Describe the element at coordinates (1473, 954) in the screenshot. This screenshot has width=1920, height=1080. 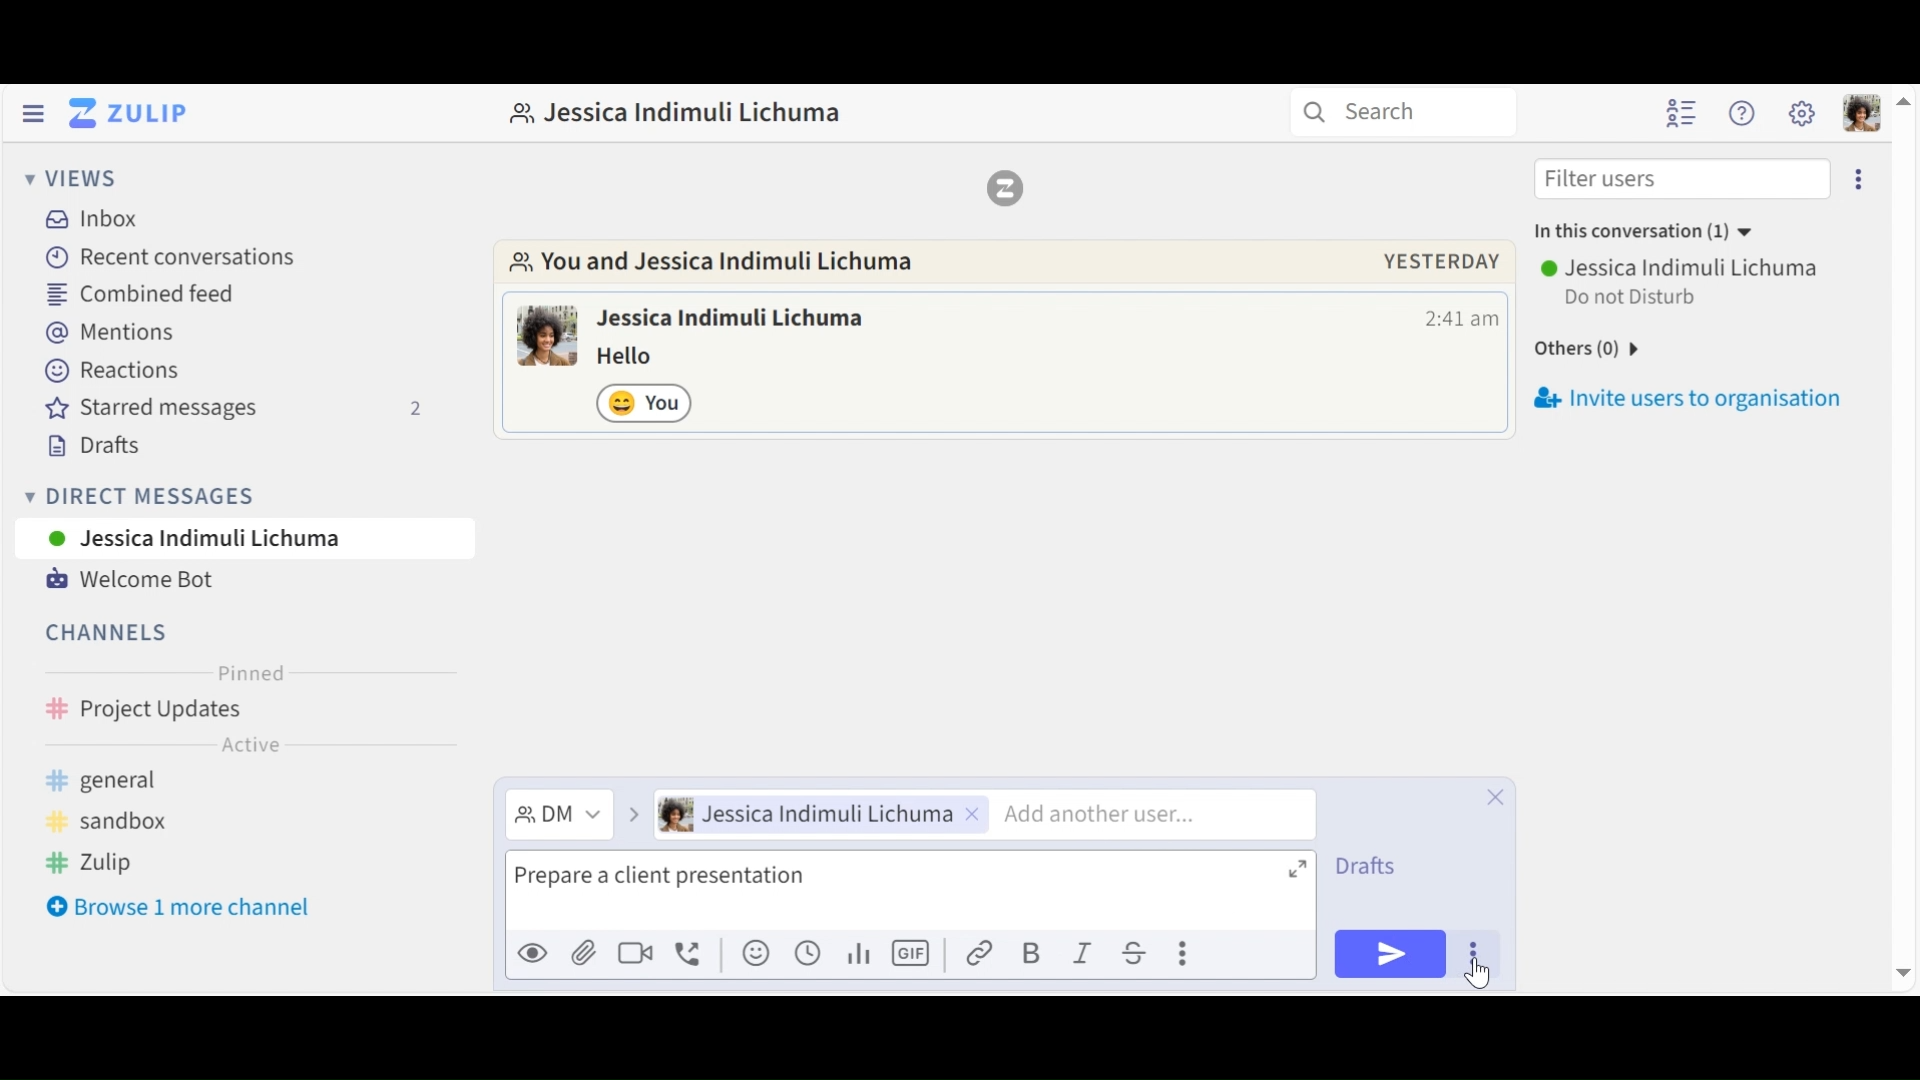
I see `Send options` at that location.